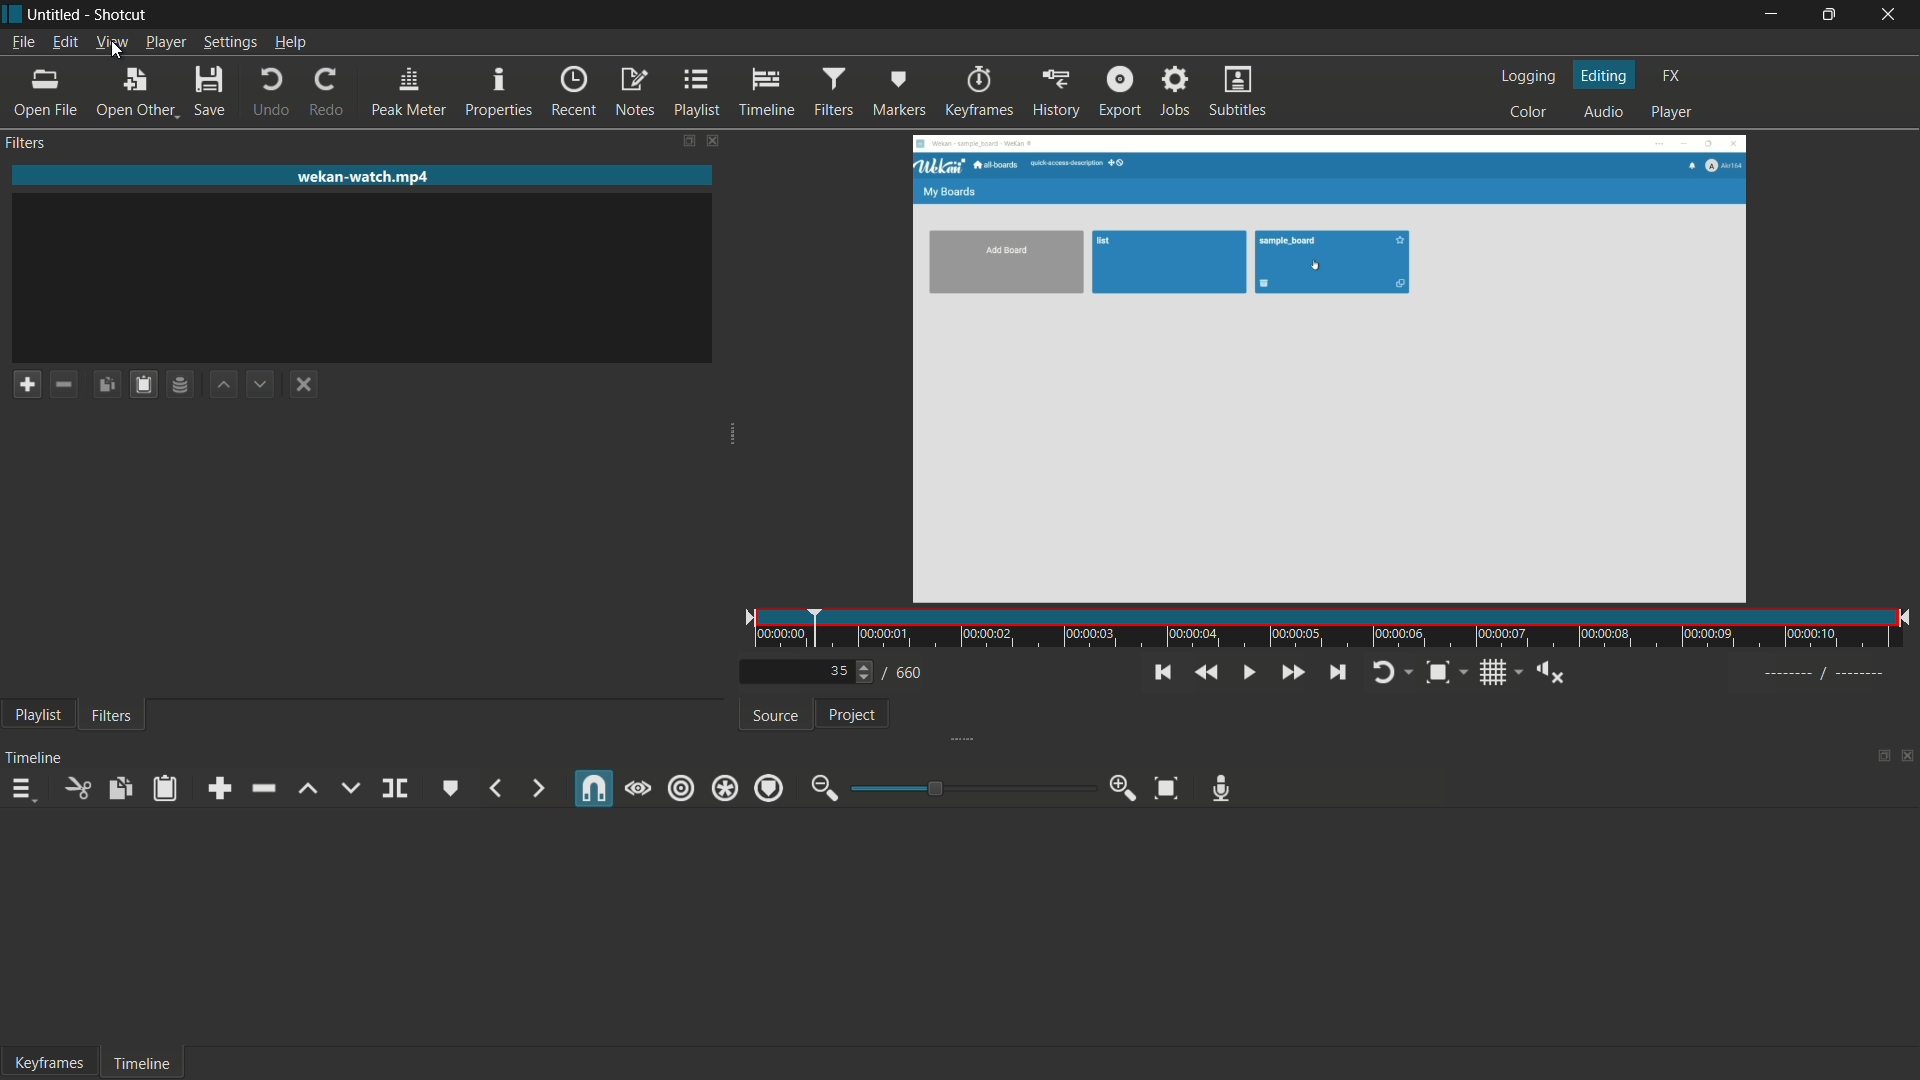 This screenshot has width=1920, height=1080. Describe the element at coordinates (229, 42) in the screenshot. I see `settings menu` at that location.